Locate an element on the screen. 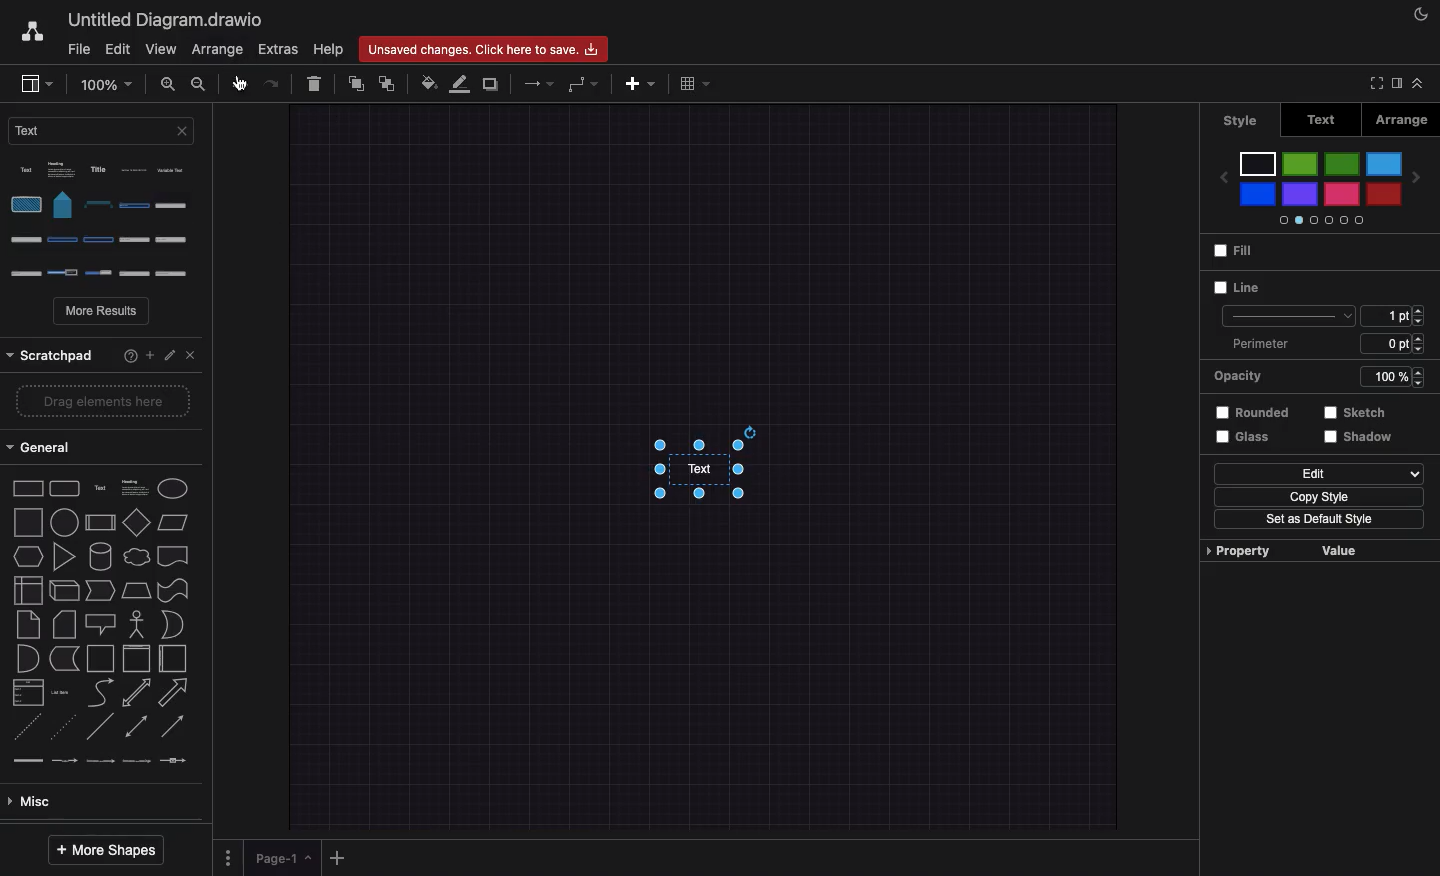 Image resolution: width=1440 pixels, height=876 pixels. Text options is located at coordinates (106, 220).